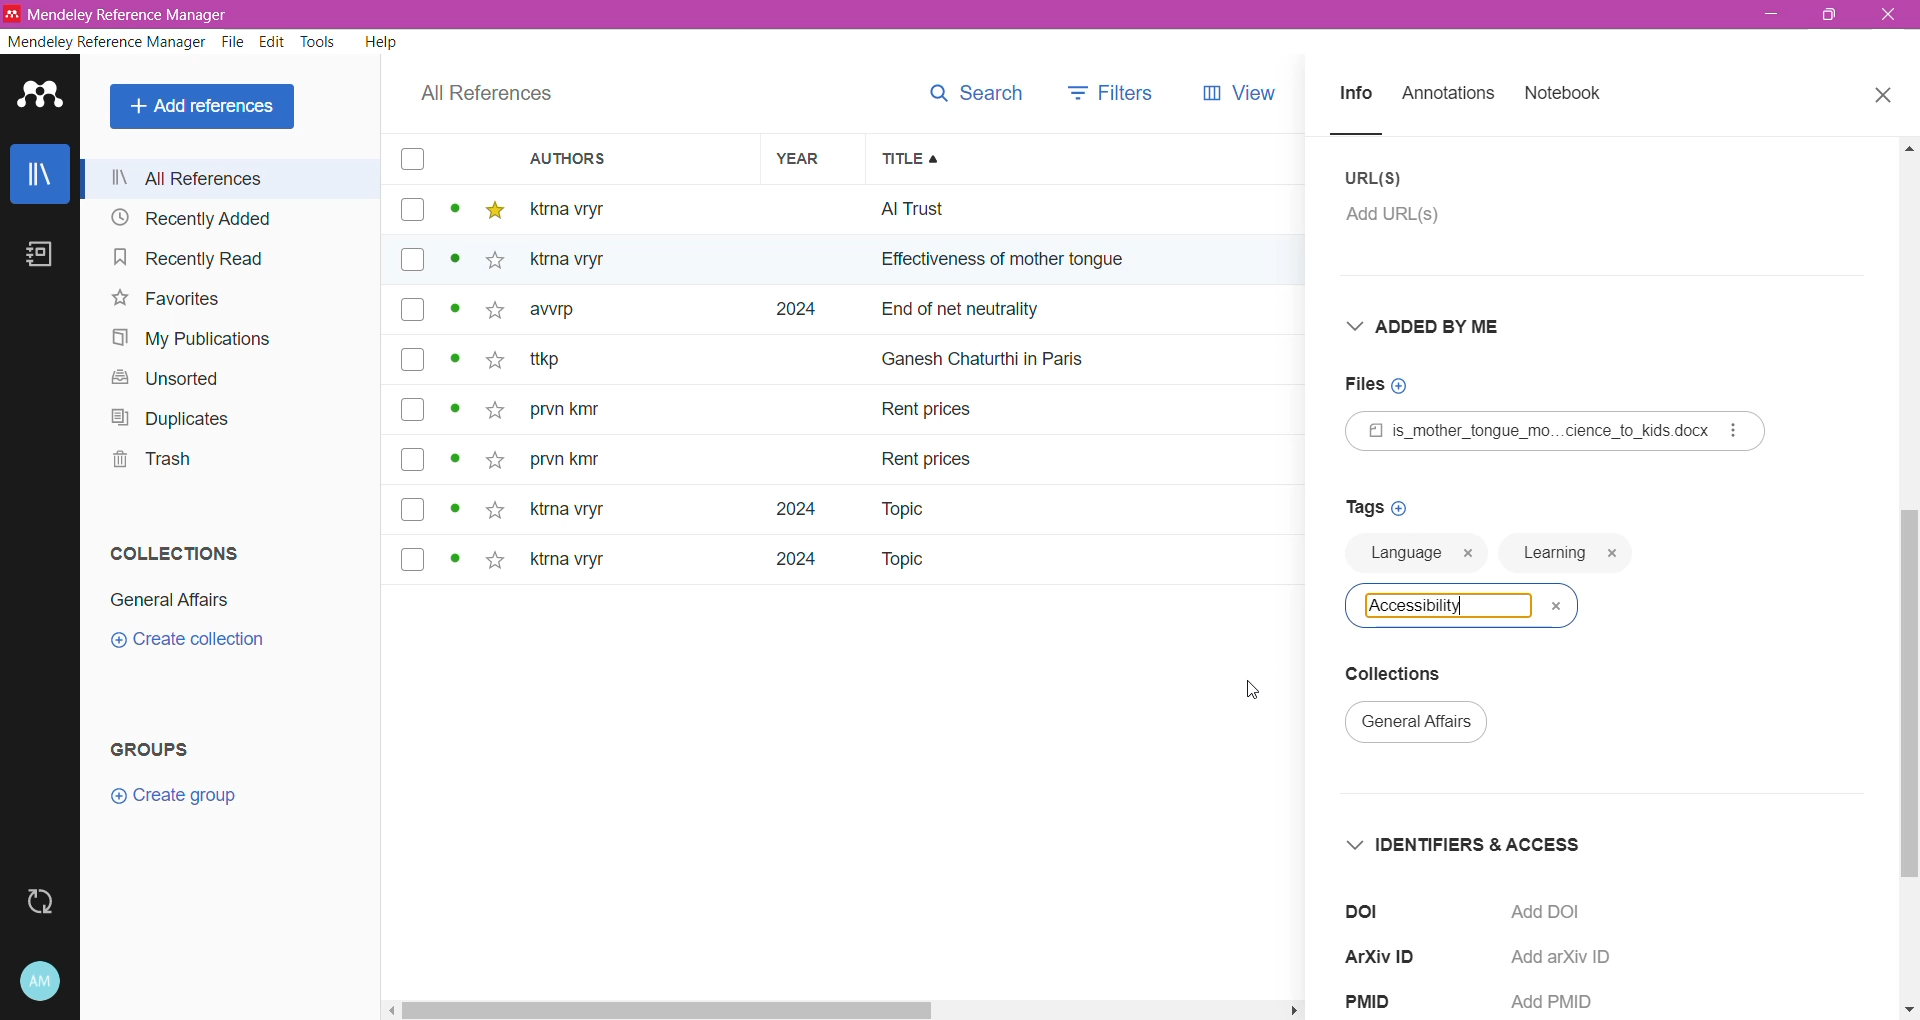  Describe the element at coordinates (453, 213) in the screenshot. I see `dot ` at that location.